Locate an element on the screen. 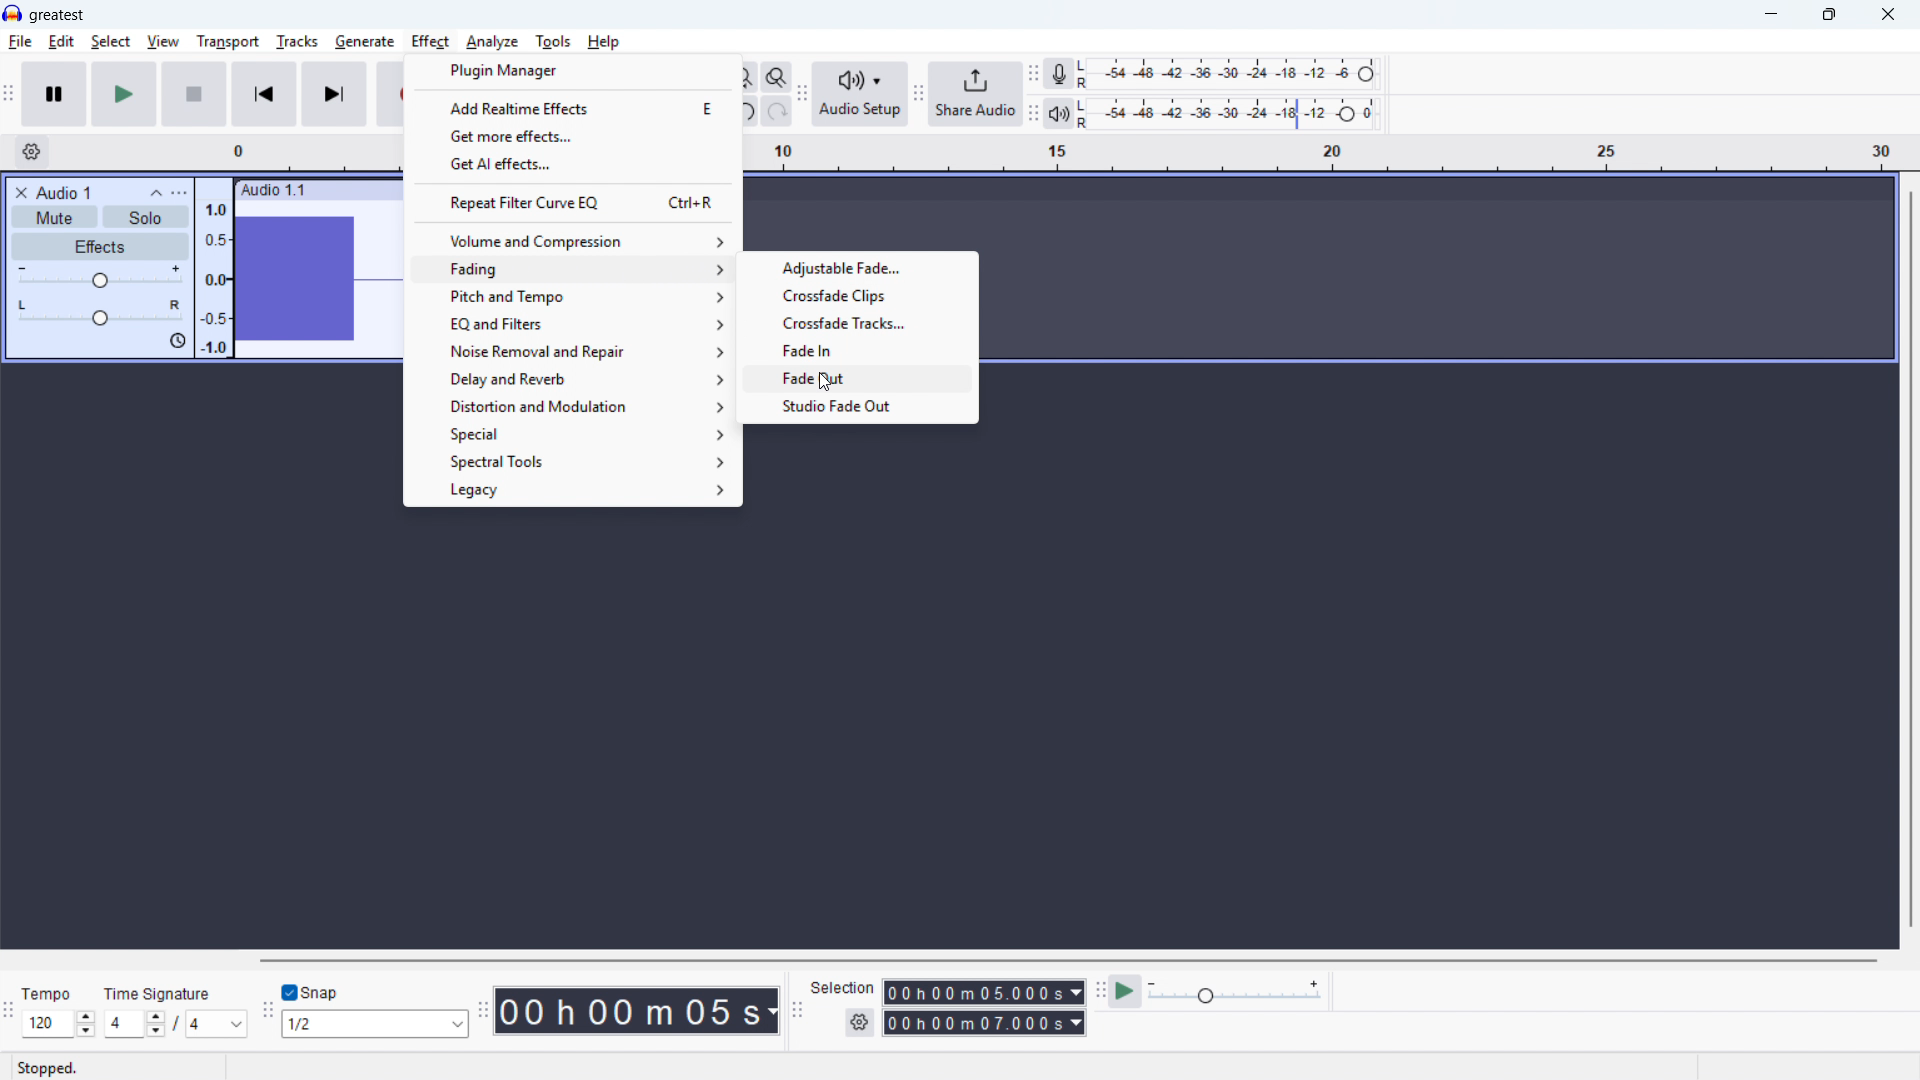 This screenshot has height=1080, width=1920. timeline is located at coordinates (302, 152).